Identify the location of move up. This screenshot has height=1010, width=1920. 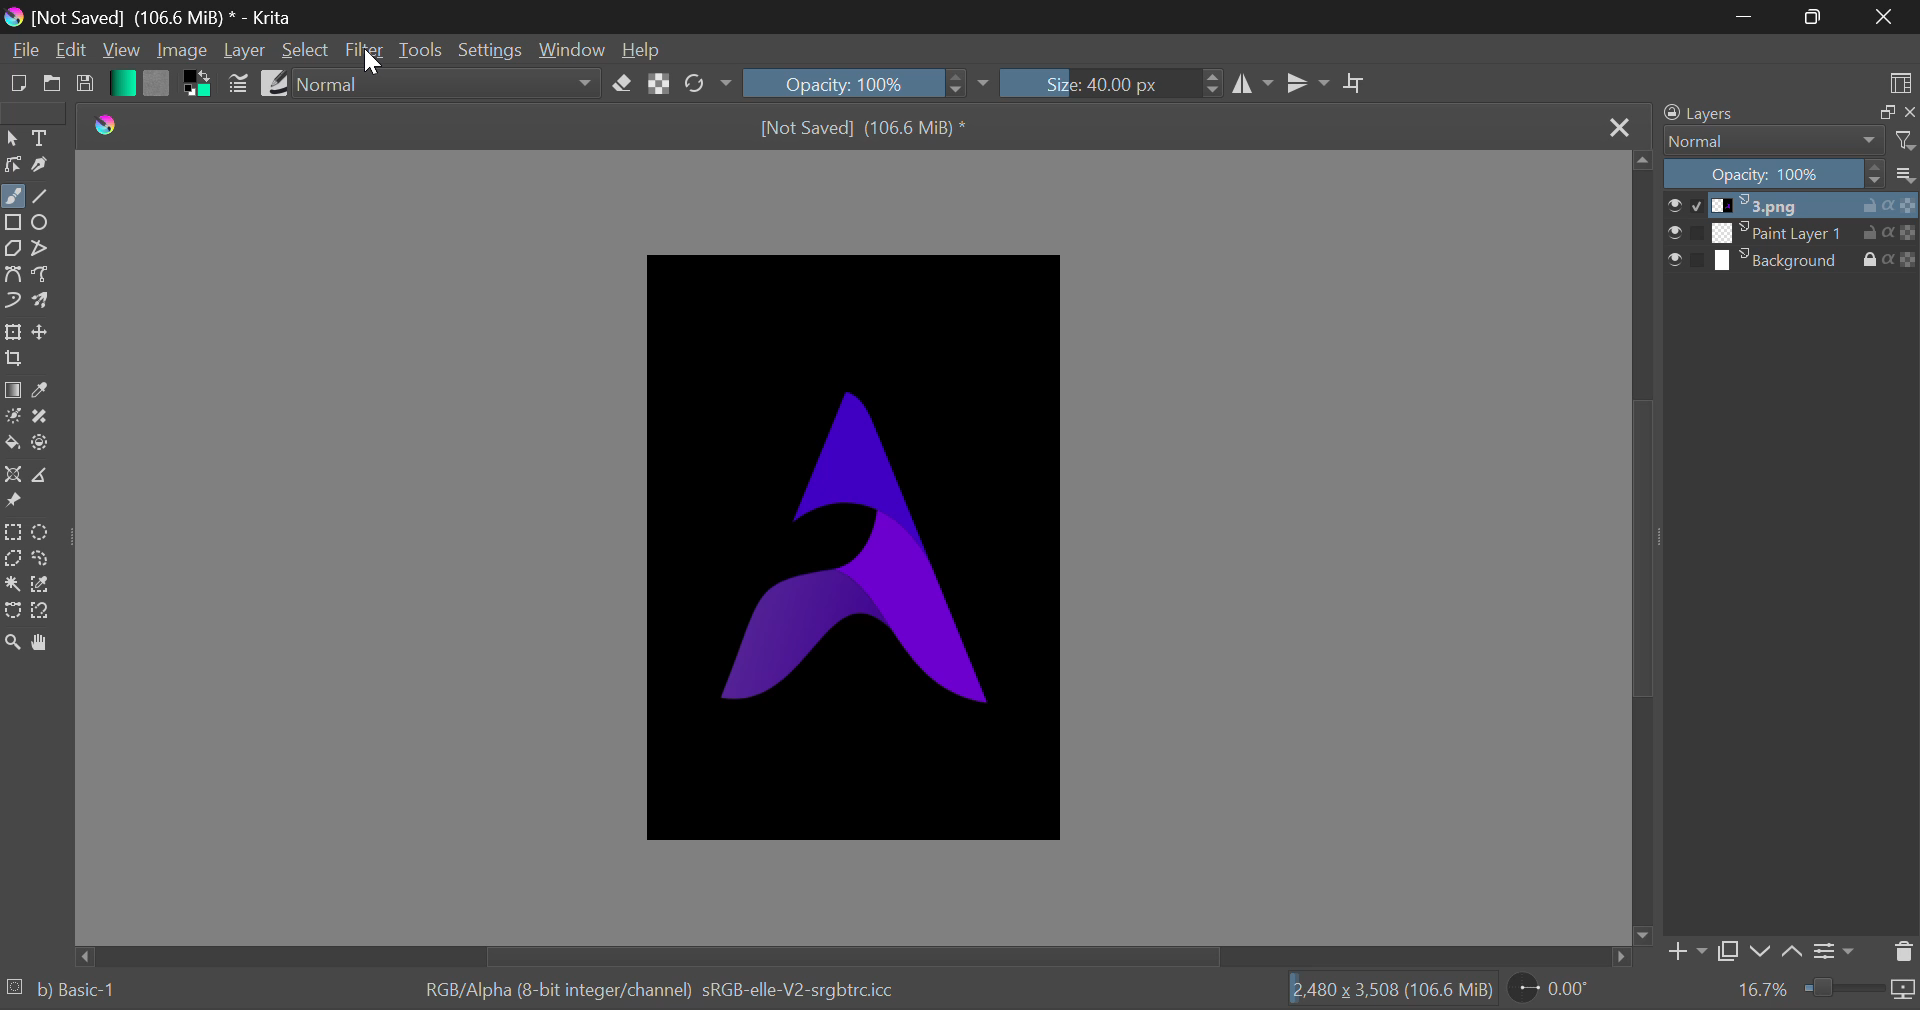
(1640, 167).